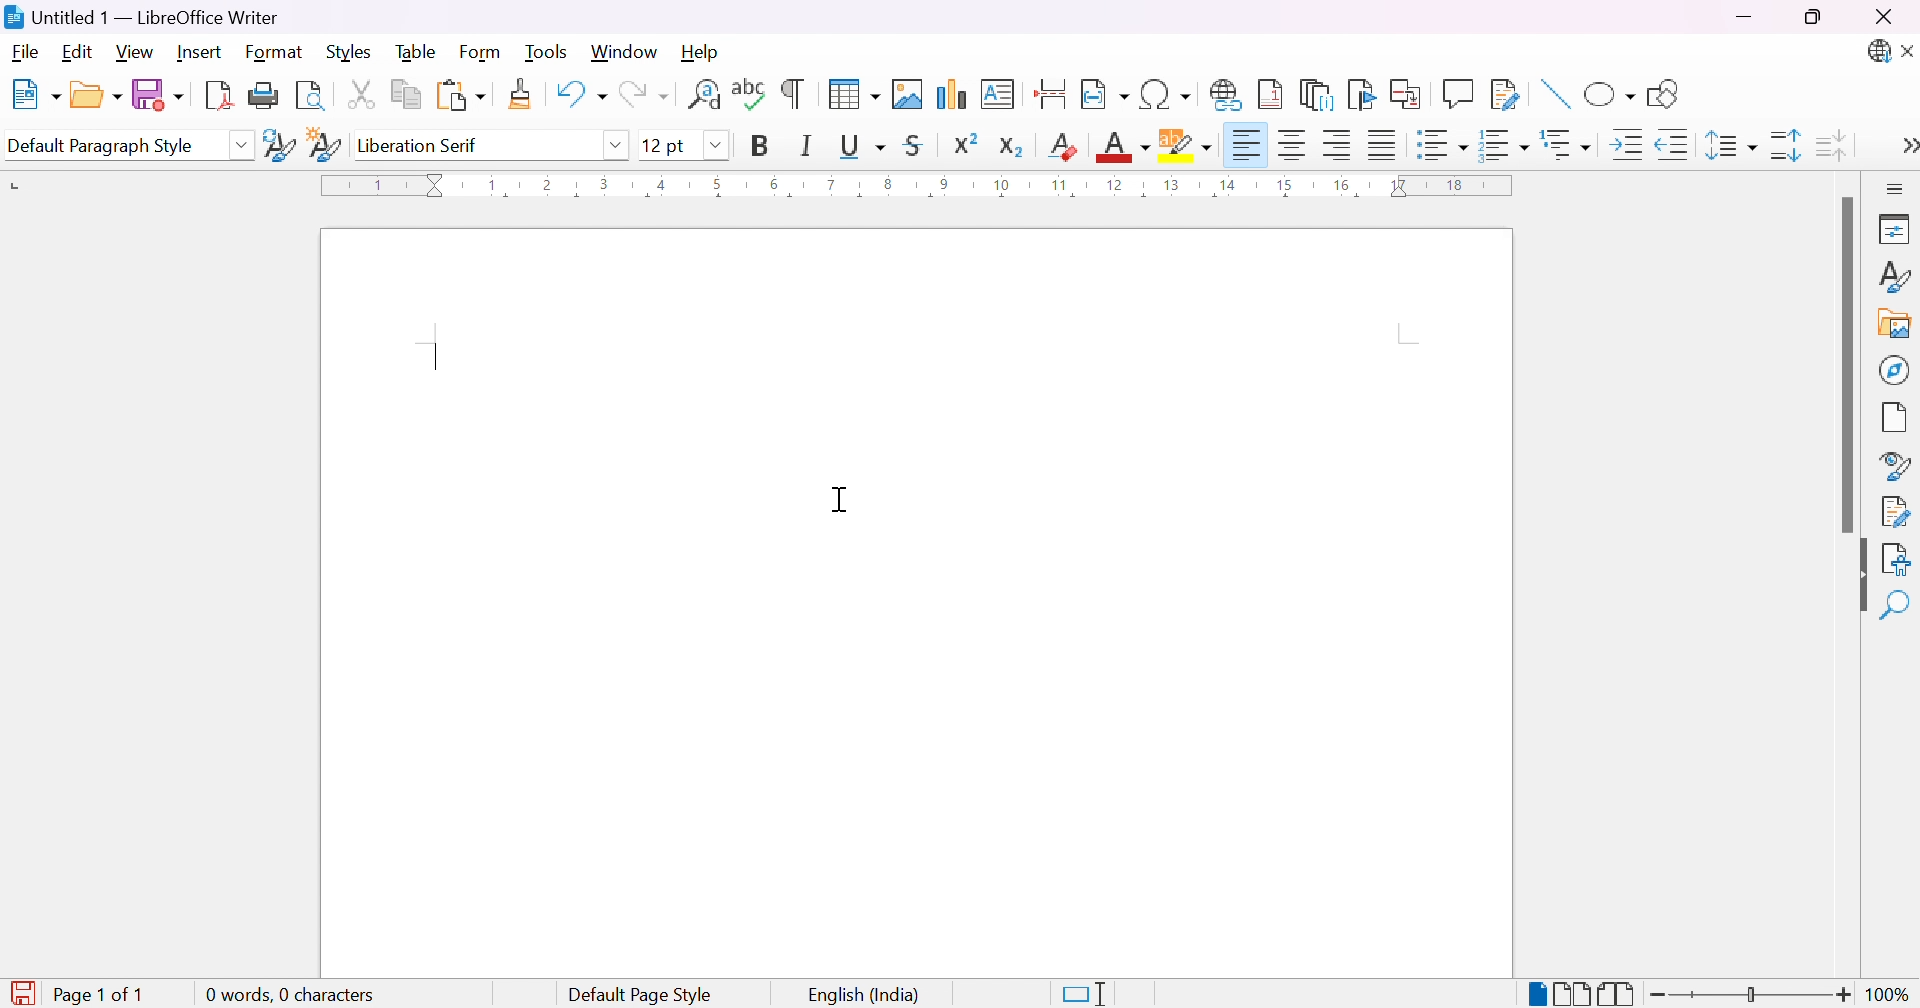  I want to click on 0 words, 0 characters, so click(292, 996).